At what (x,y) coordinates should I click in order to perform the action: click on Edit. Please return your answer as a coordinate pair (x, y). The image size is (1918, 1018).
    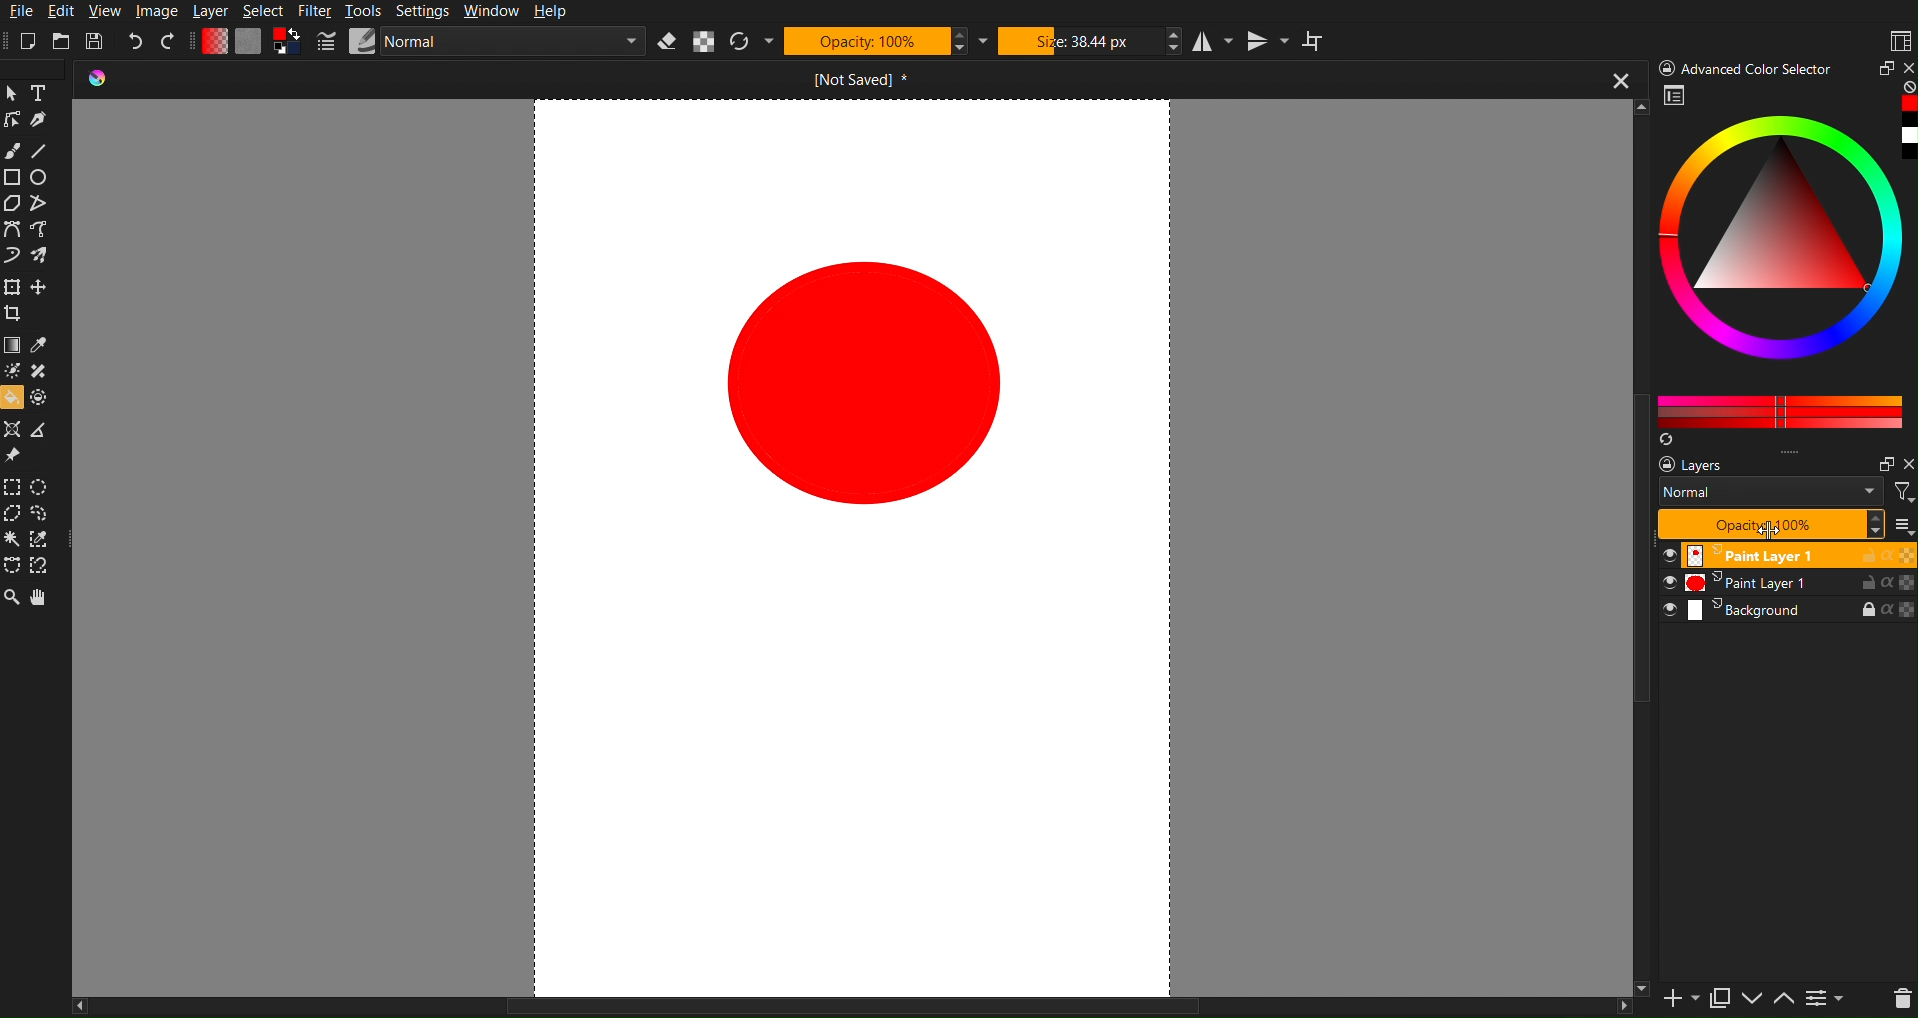
    Looking at the image, I should click on (63, 13).